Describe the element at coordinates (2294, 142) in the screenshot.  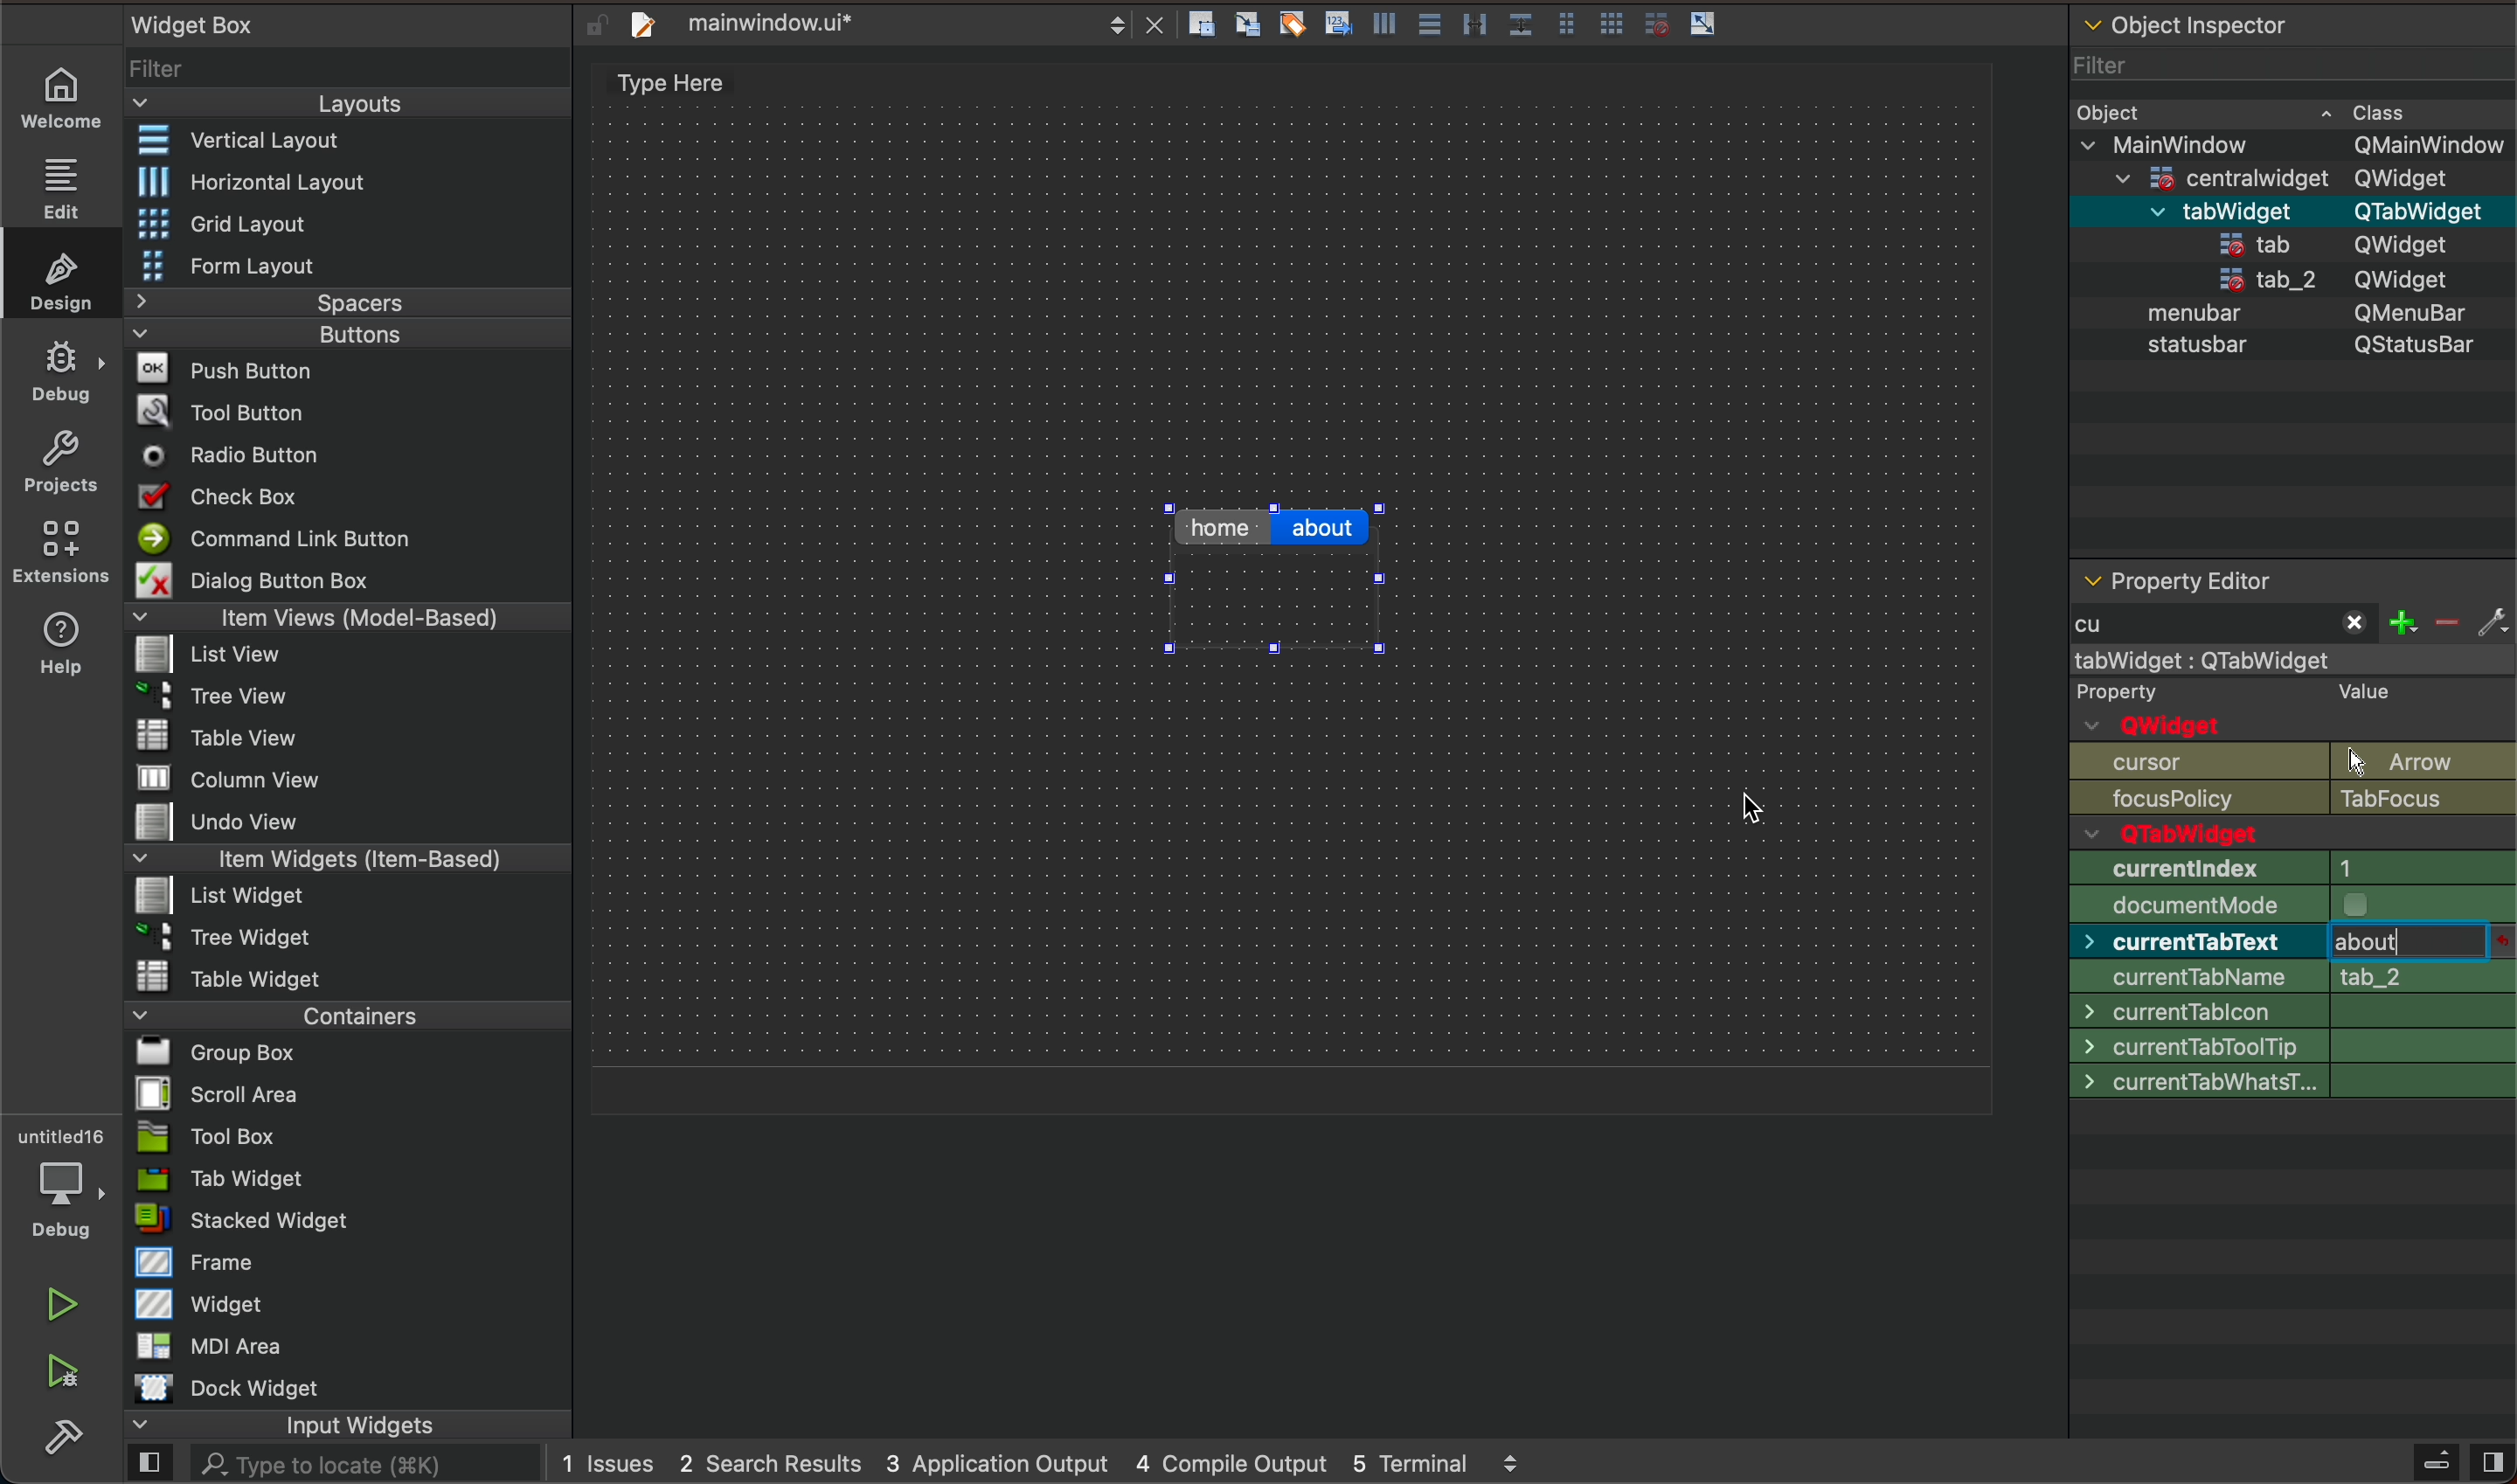
I see `v MainWindow OMainWindow` at that location.